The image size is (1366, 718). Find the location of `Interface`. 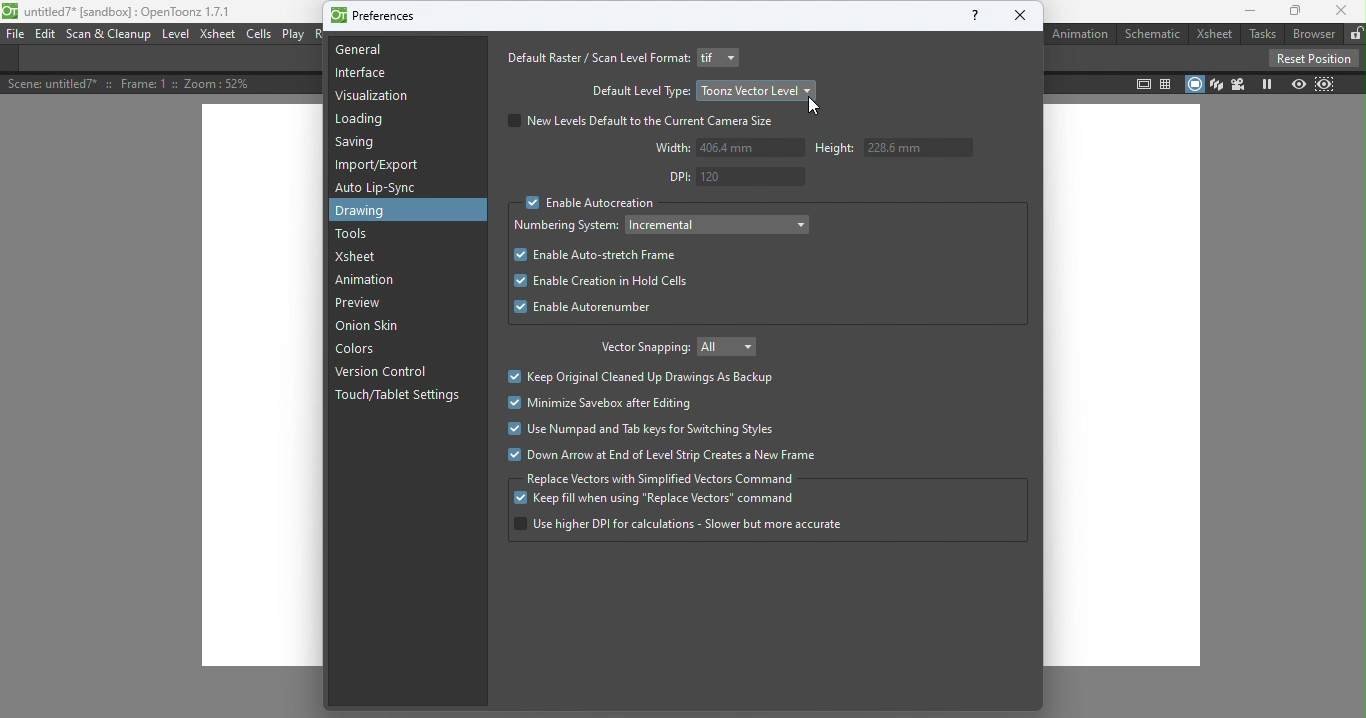

Interface is located at coordinates (360, 75).